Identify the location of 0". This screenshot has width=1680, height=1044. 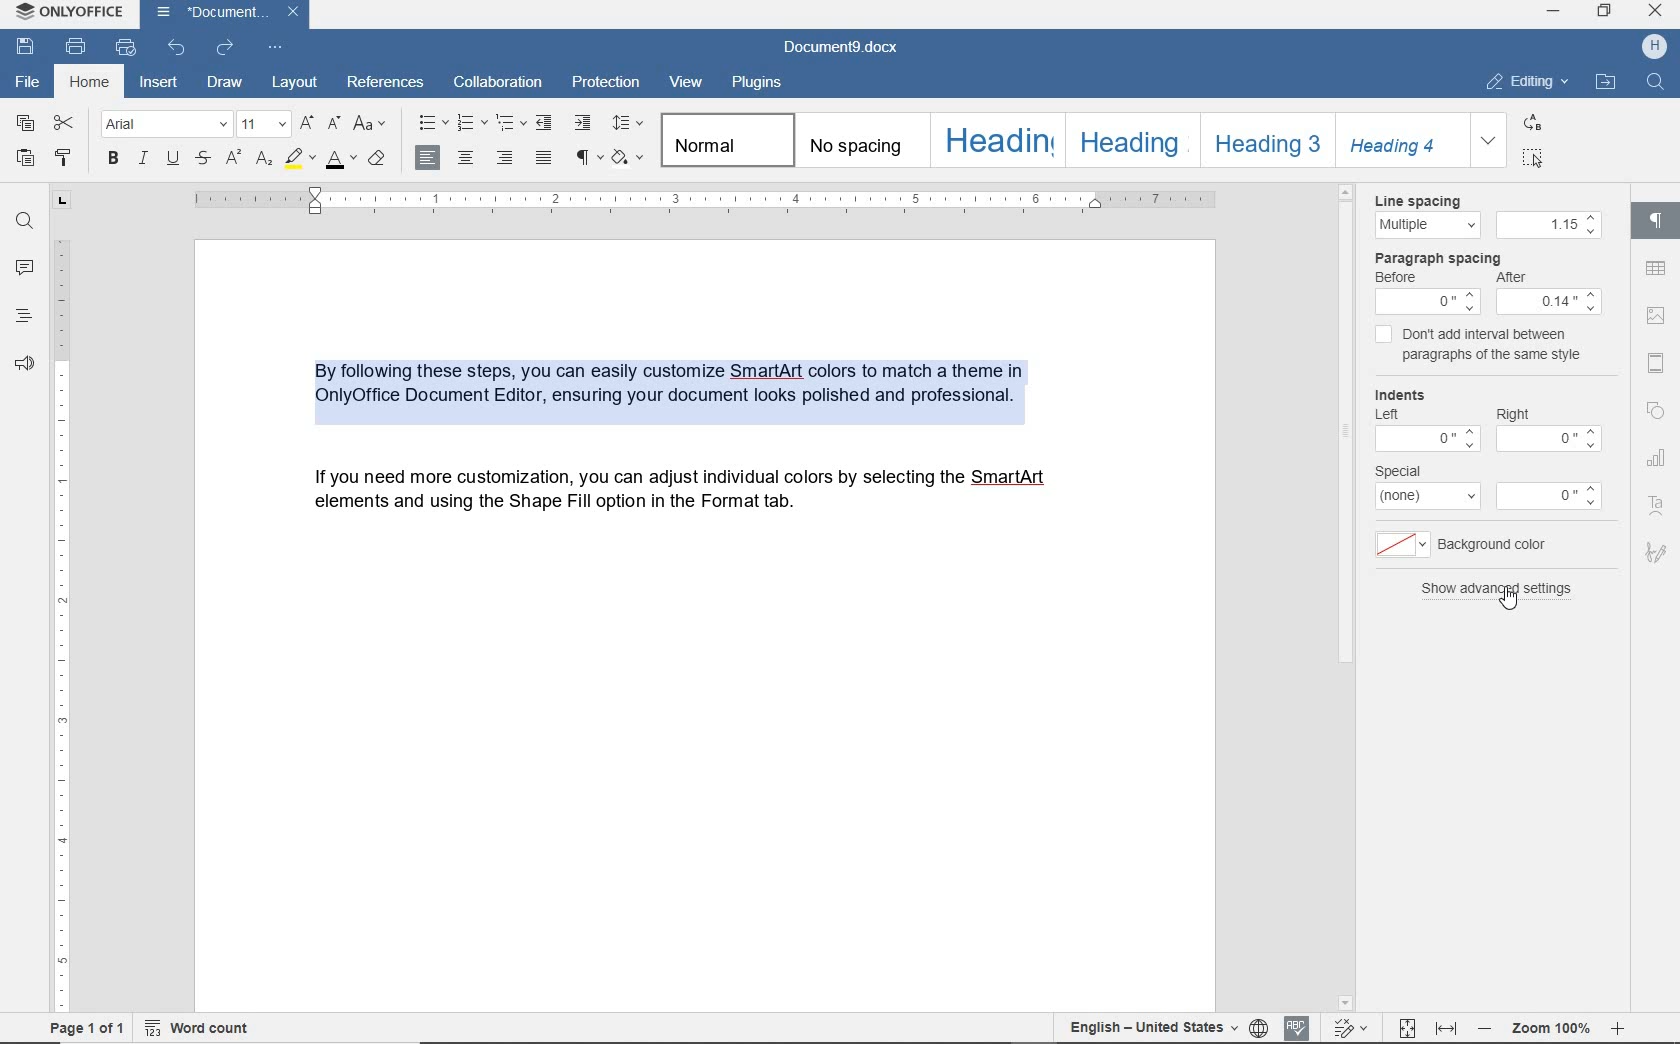
(1422, 441).